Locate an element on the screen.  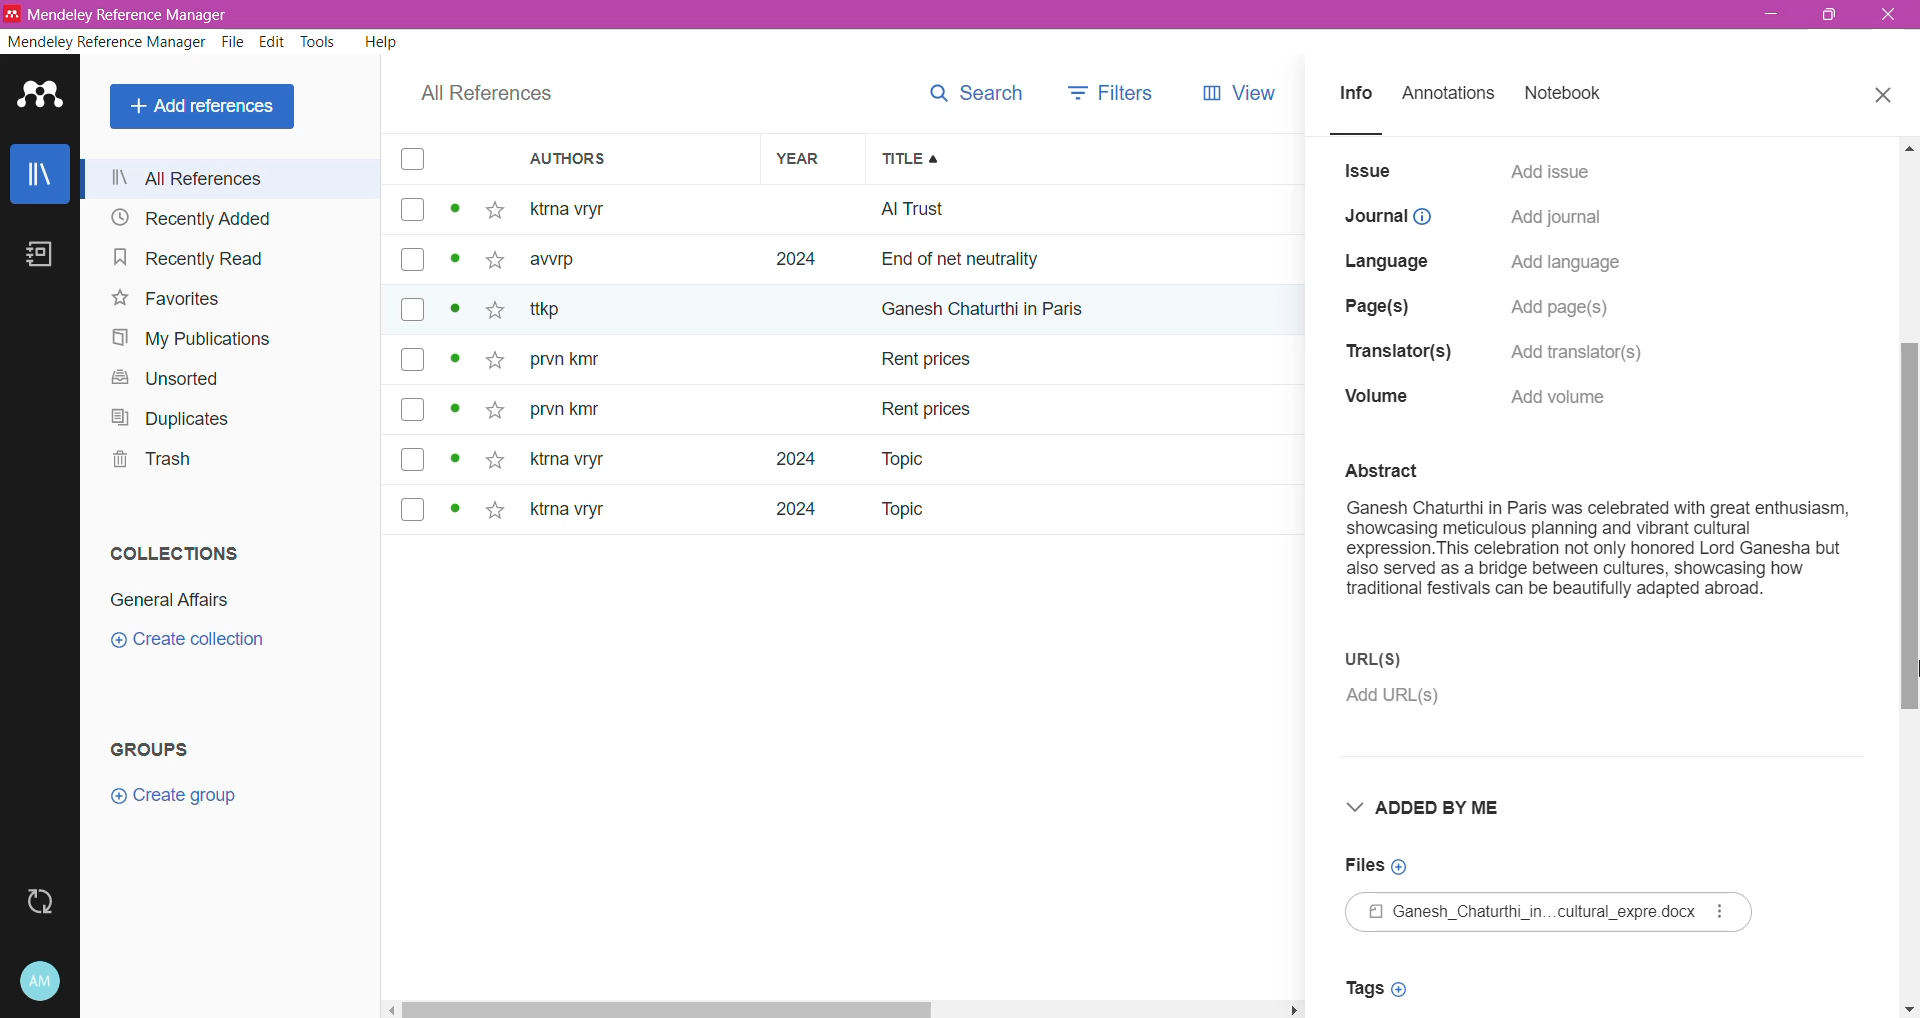
Application Name is located at coordinates (120, 14).